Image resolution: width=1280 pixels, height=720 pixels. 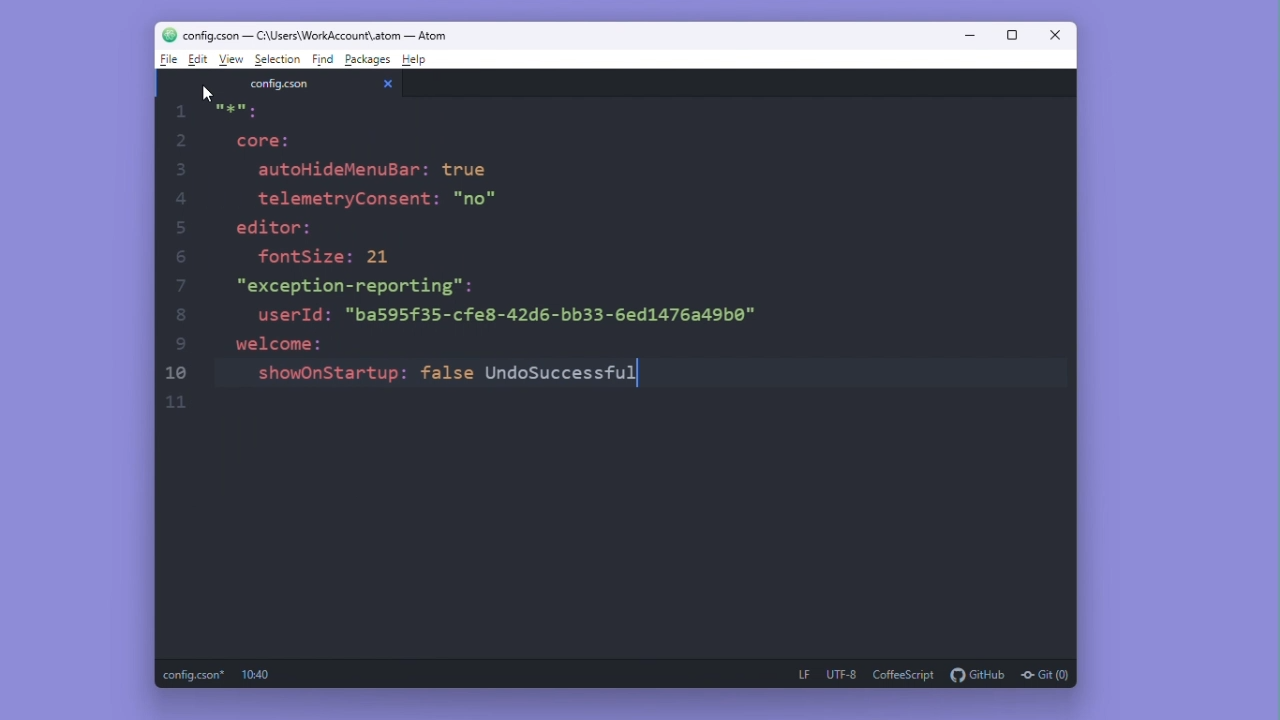 What do you see at coordinates (322, 59) in the screenshot?
I see `Find` at bounding box center [322, 59].